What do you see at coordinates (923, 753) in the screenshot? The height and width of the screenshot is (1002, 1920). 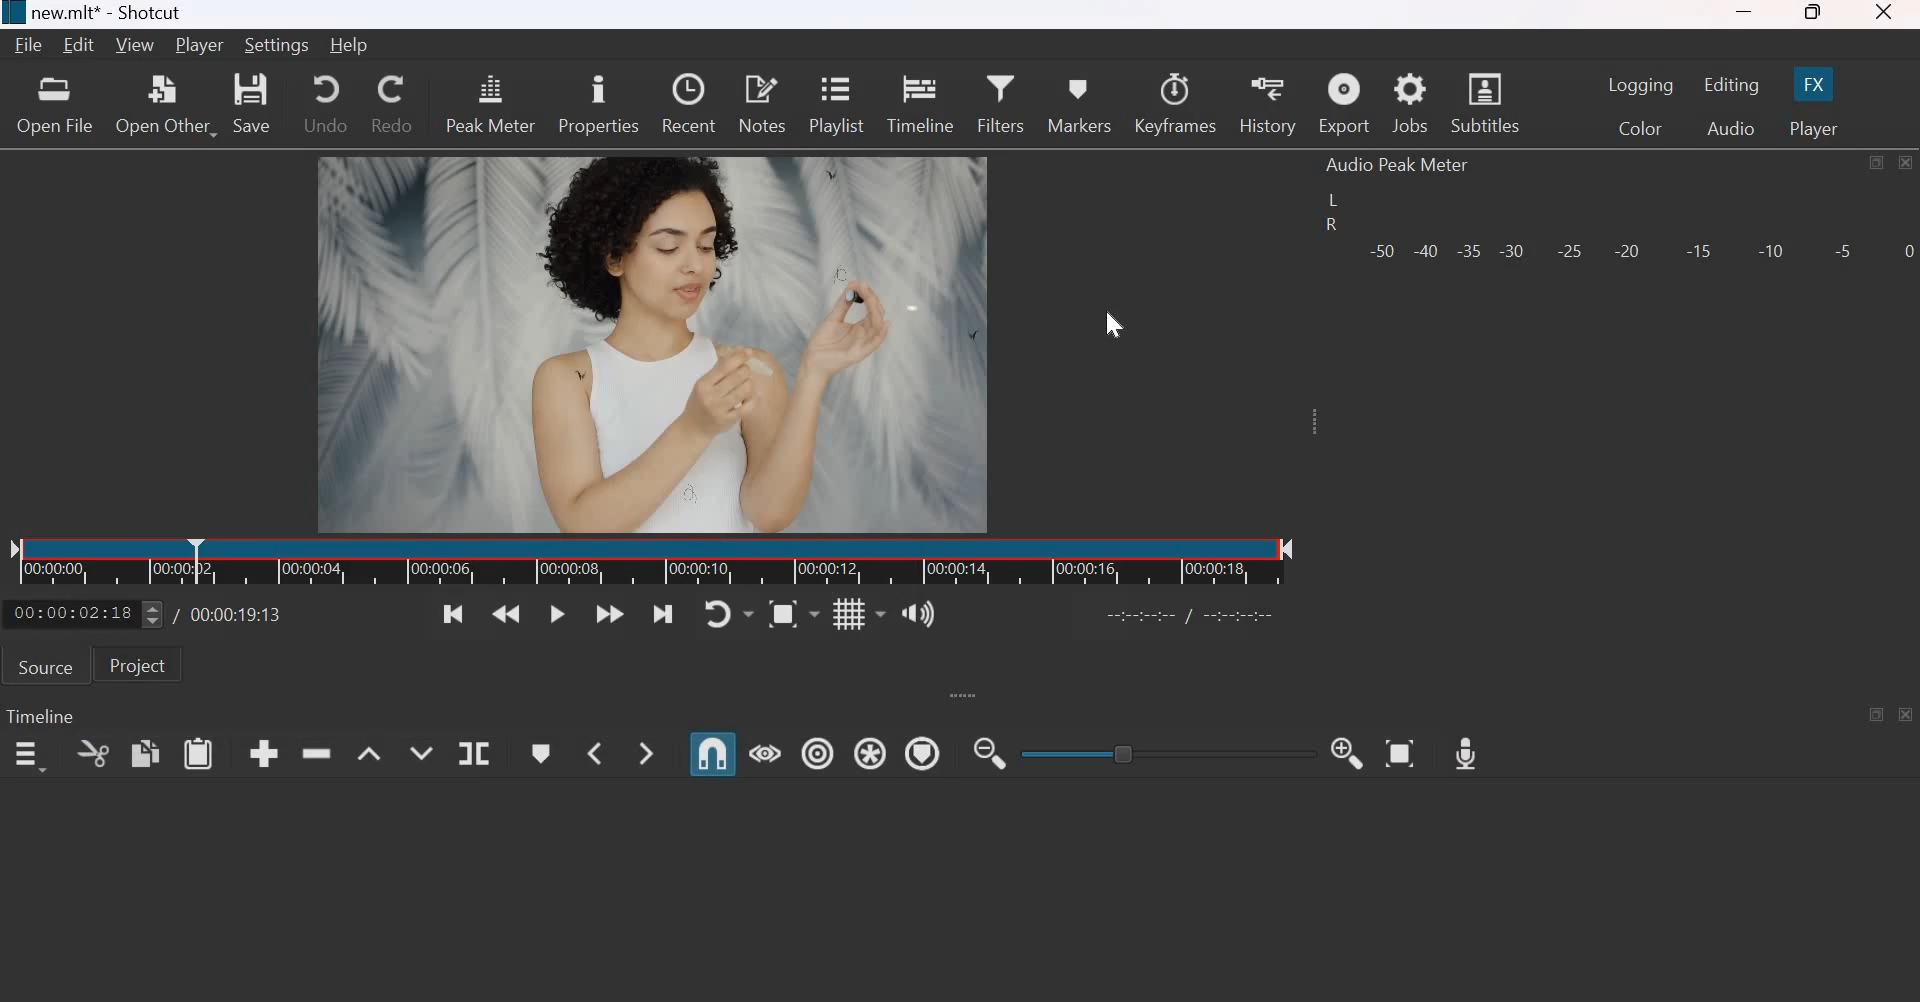 I see `Ripple Markers` at bounding box center [923, 753].